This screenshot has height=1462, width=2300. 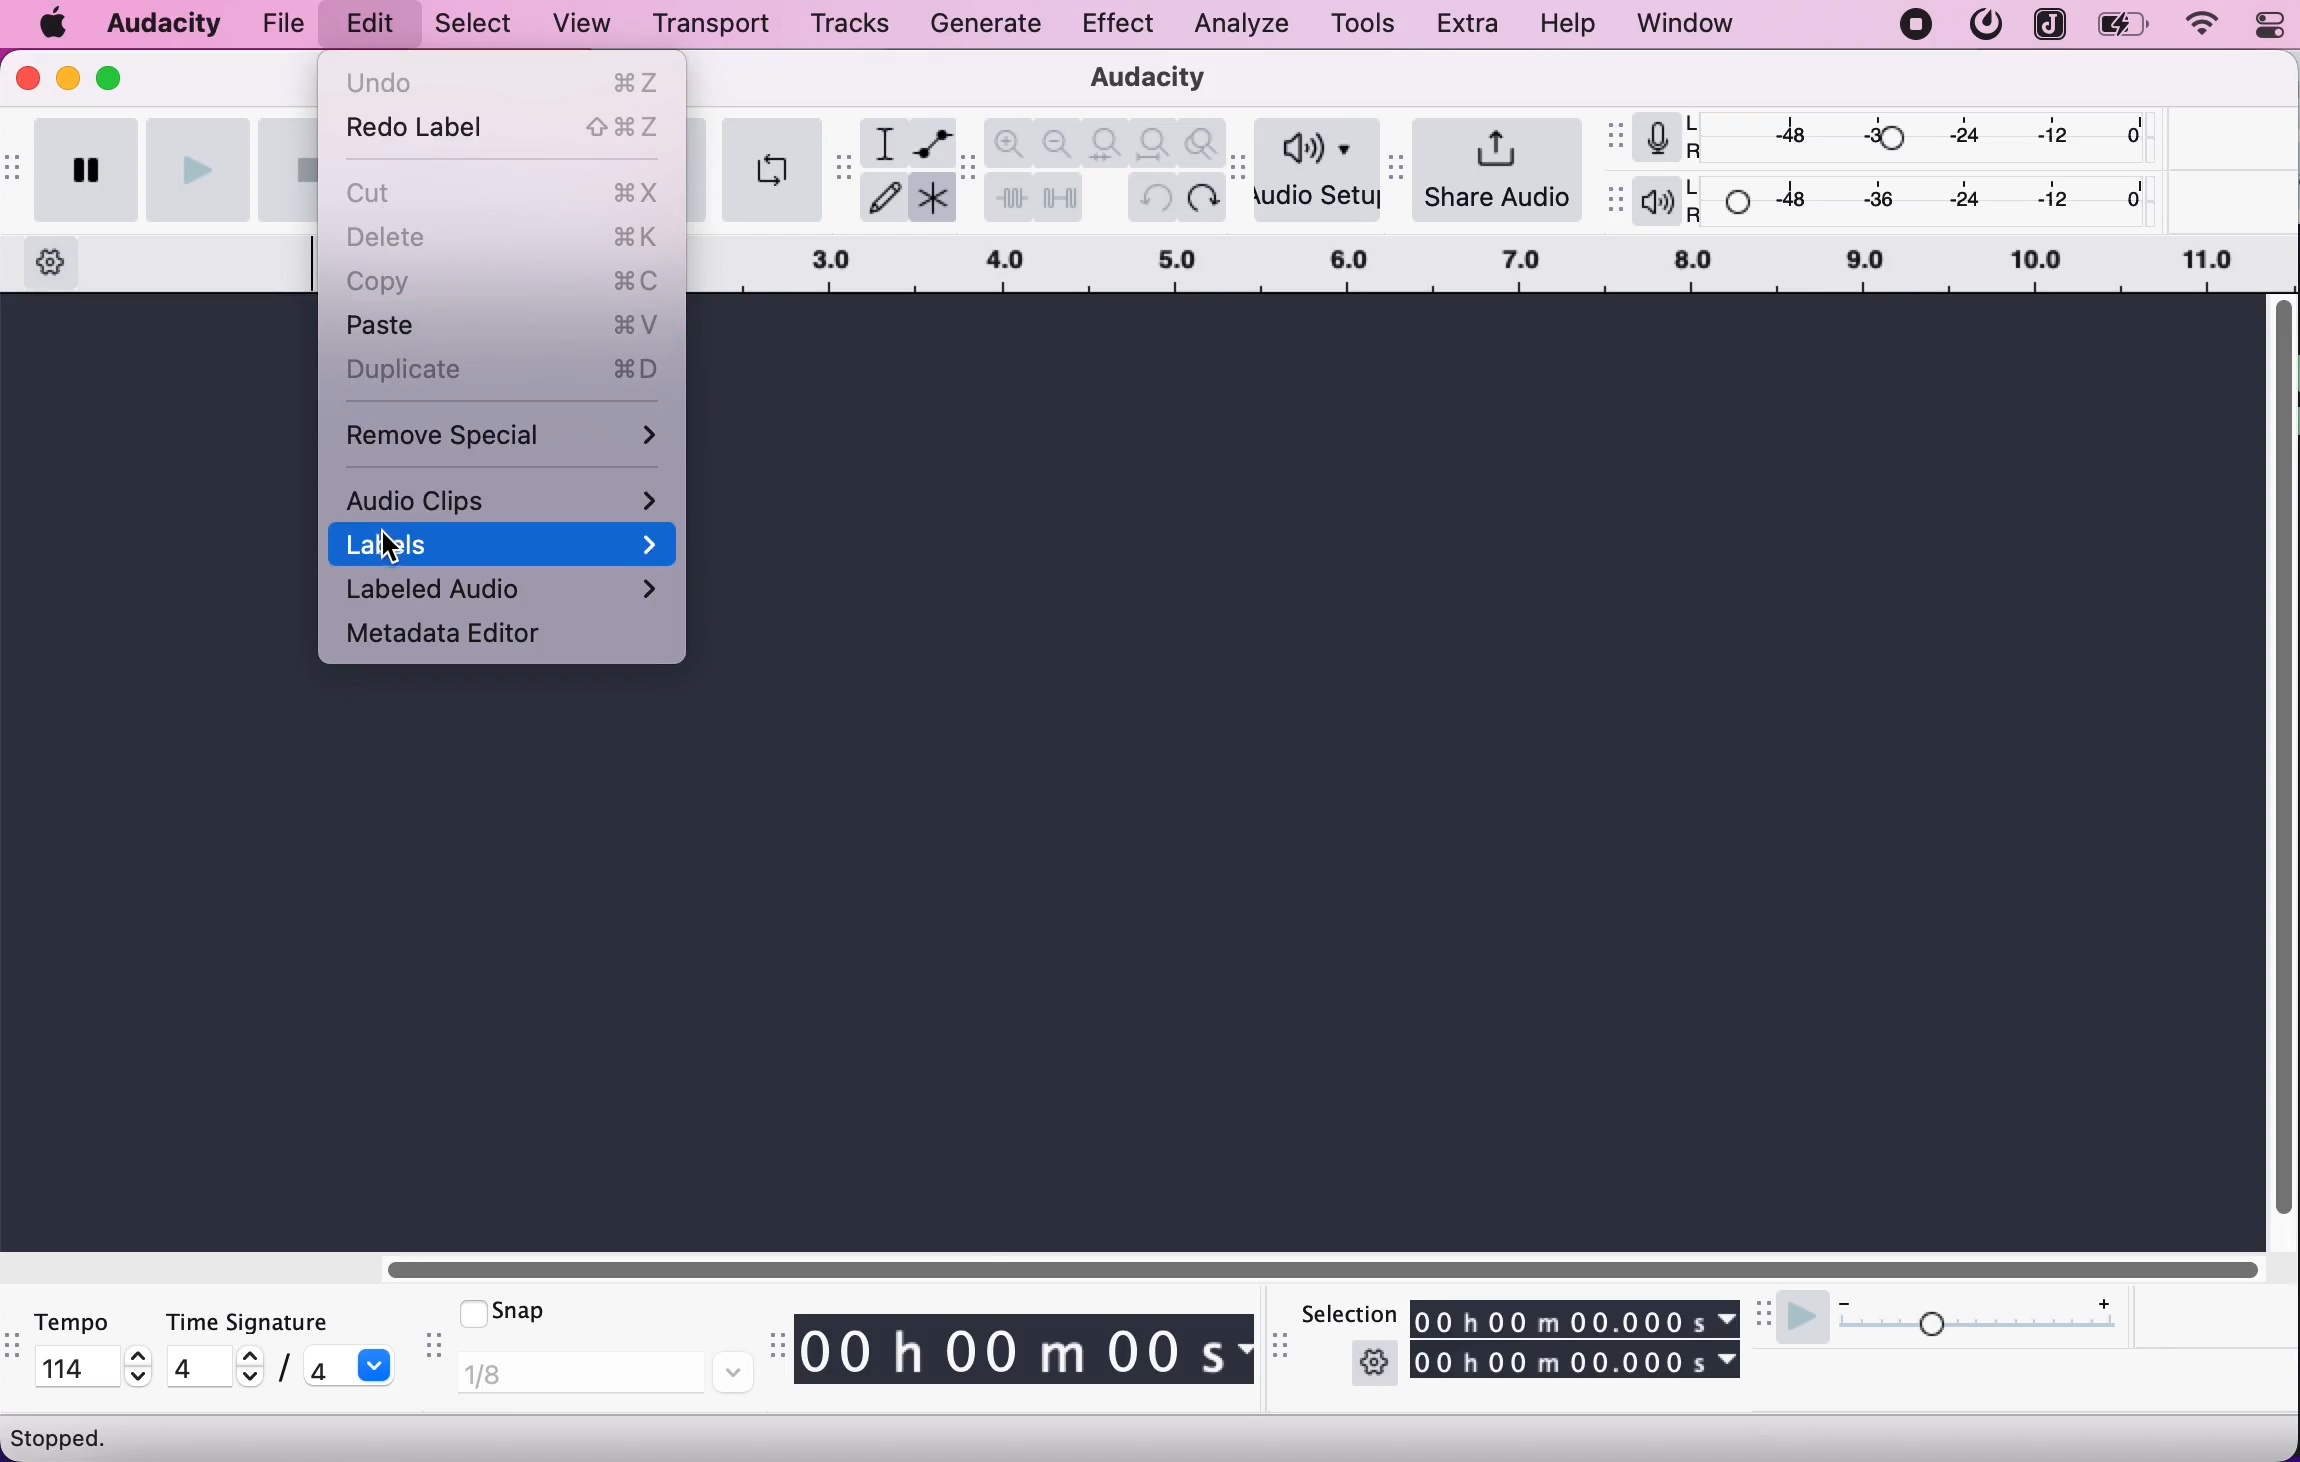 What do you see at coordinates (1844, 1298) in the screenshot?
I see `decrease` at bounding box center [1844, 1298].